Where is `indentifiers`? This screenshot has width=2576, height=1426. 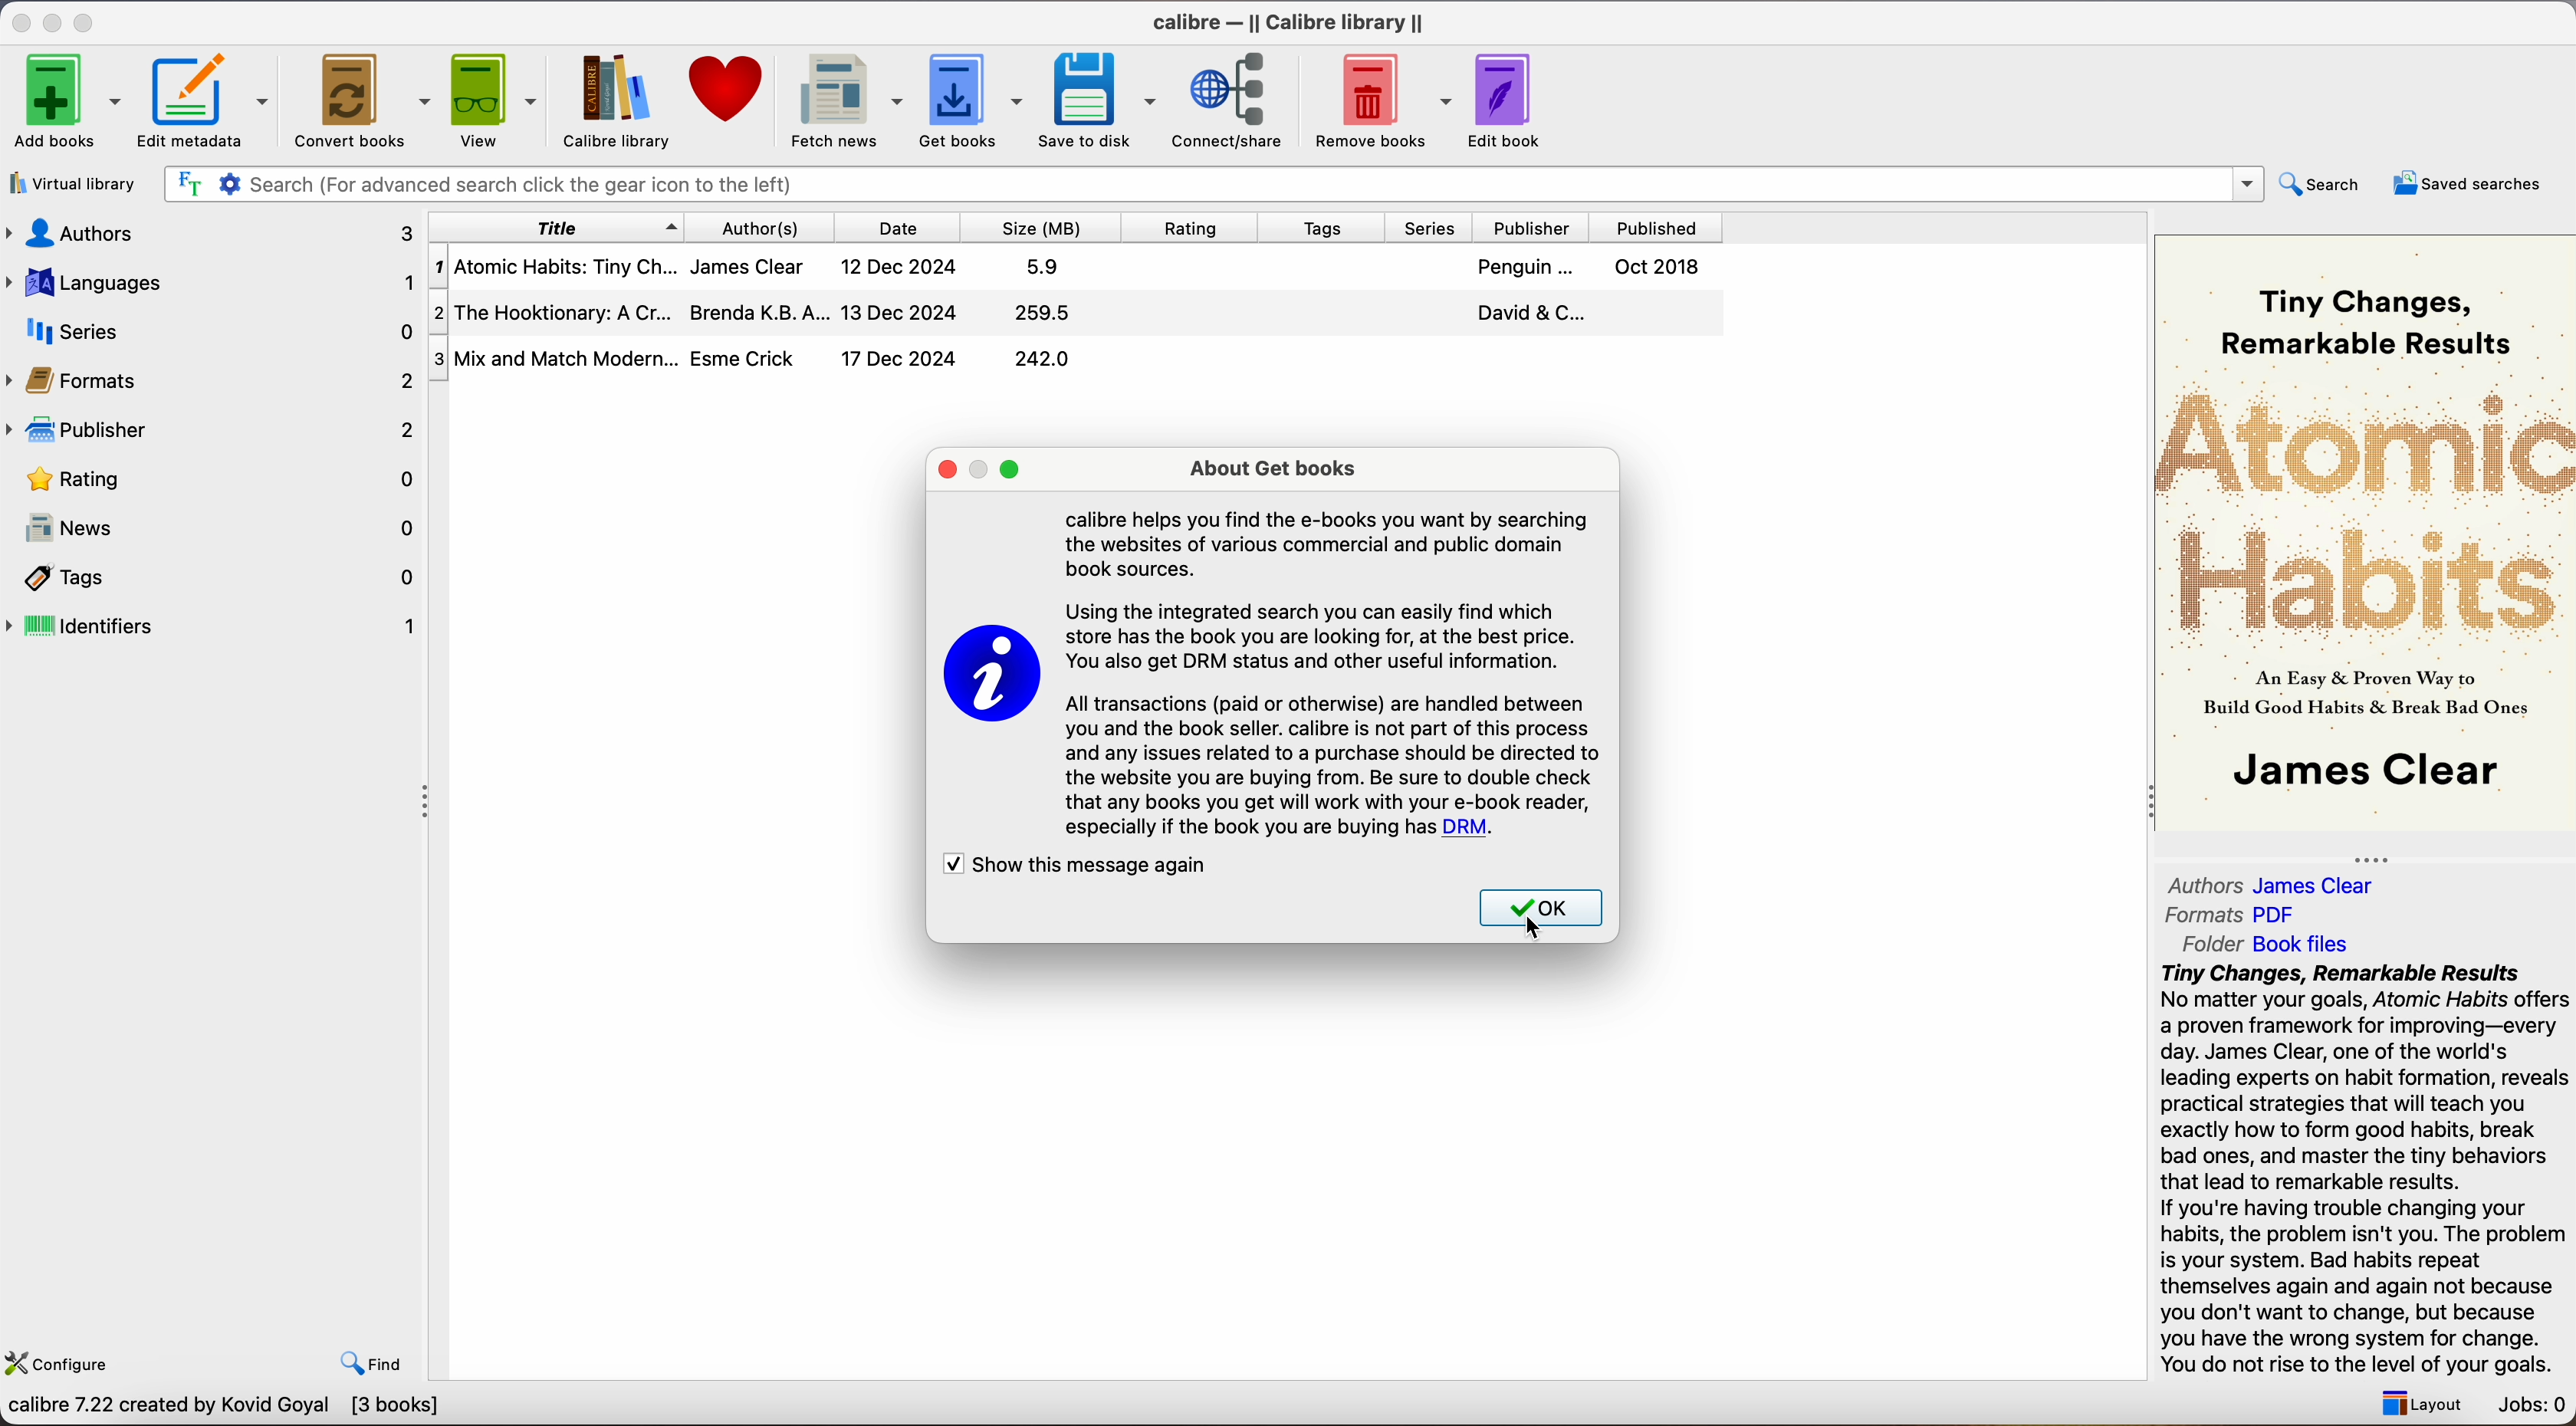
indentifiers is located at coordinates (216, 624).